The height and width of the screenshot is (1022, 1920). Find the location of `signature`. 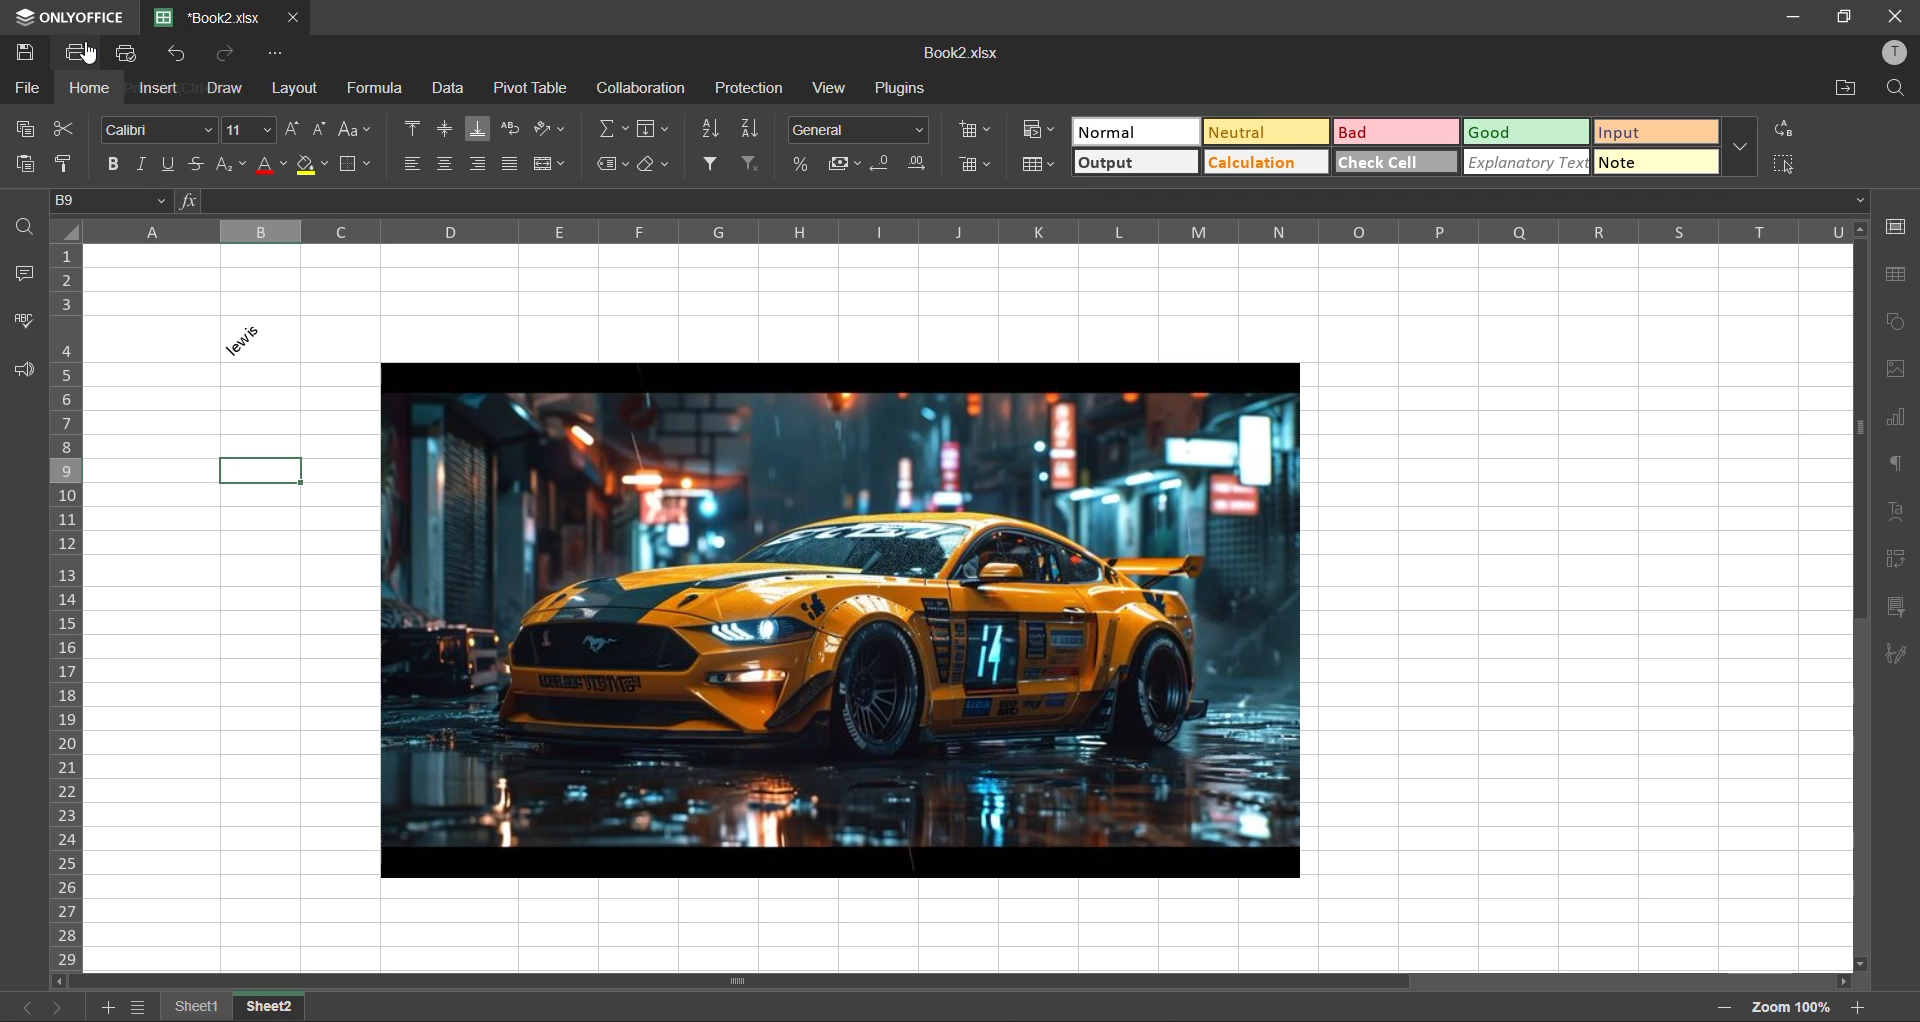

signature is located at coordinates (1900, 655).